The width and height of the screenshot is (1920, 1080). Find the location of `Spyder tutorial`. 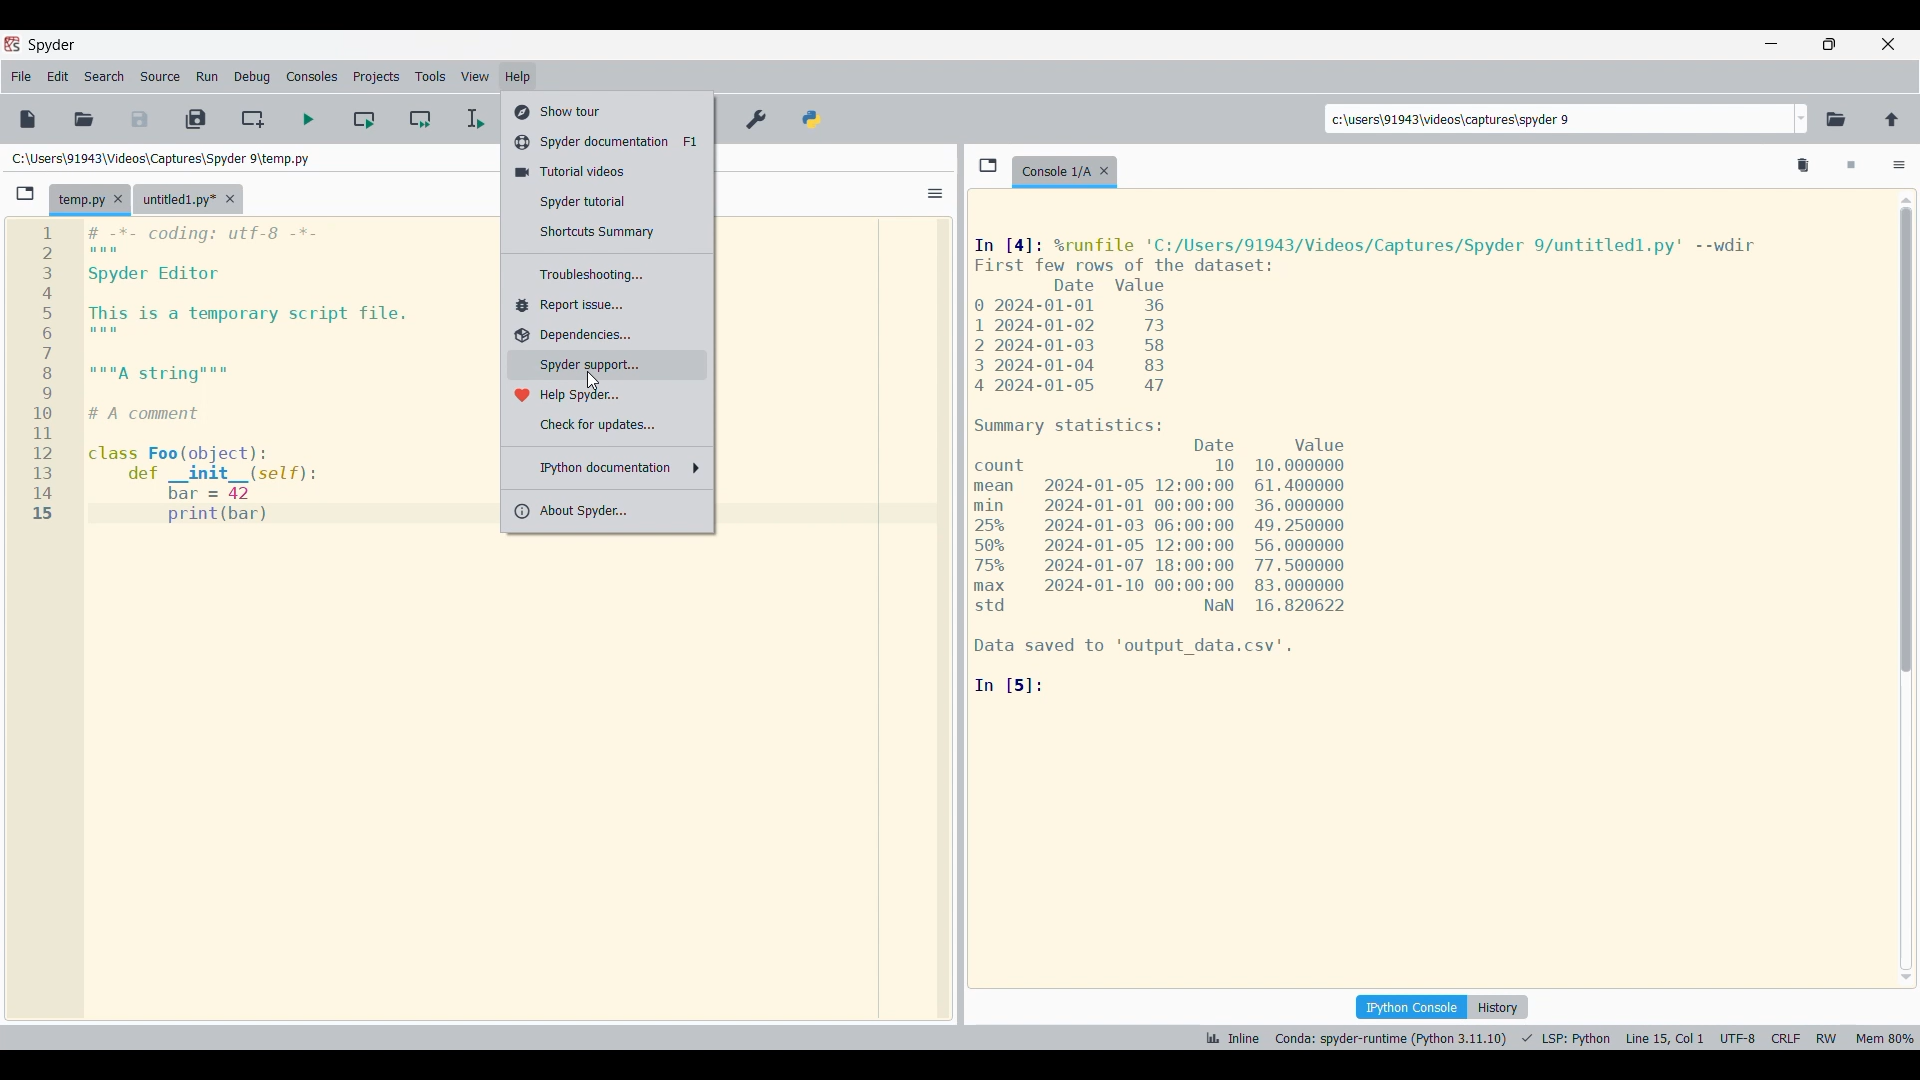

Spyder tutorial is located at coordinates (608, 202).